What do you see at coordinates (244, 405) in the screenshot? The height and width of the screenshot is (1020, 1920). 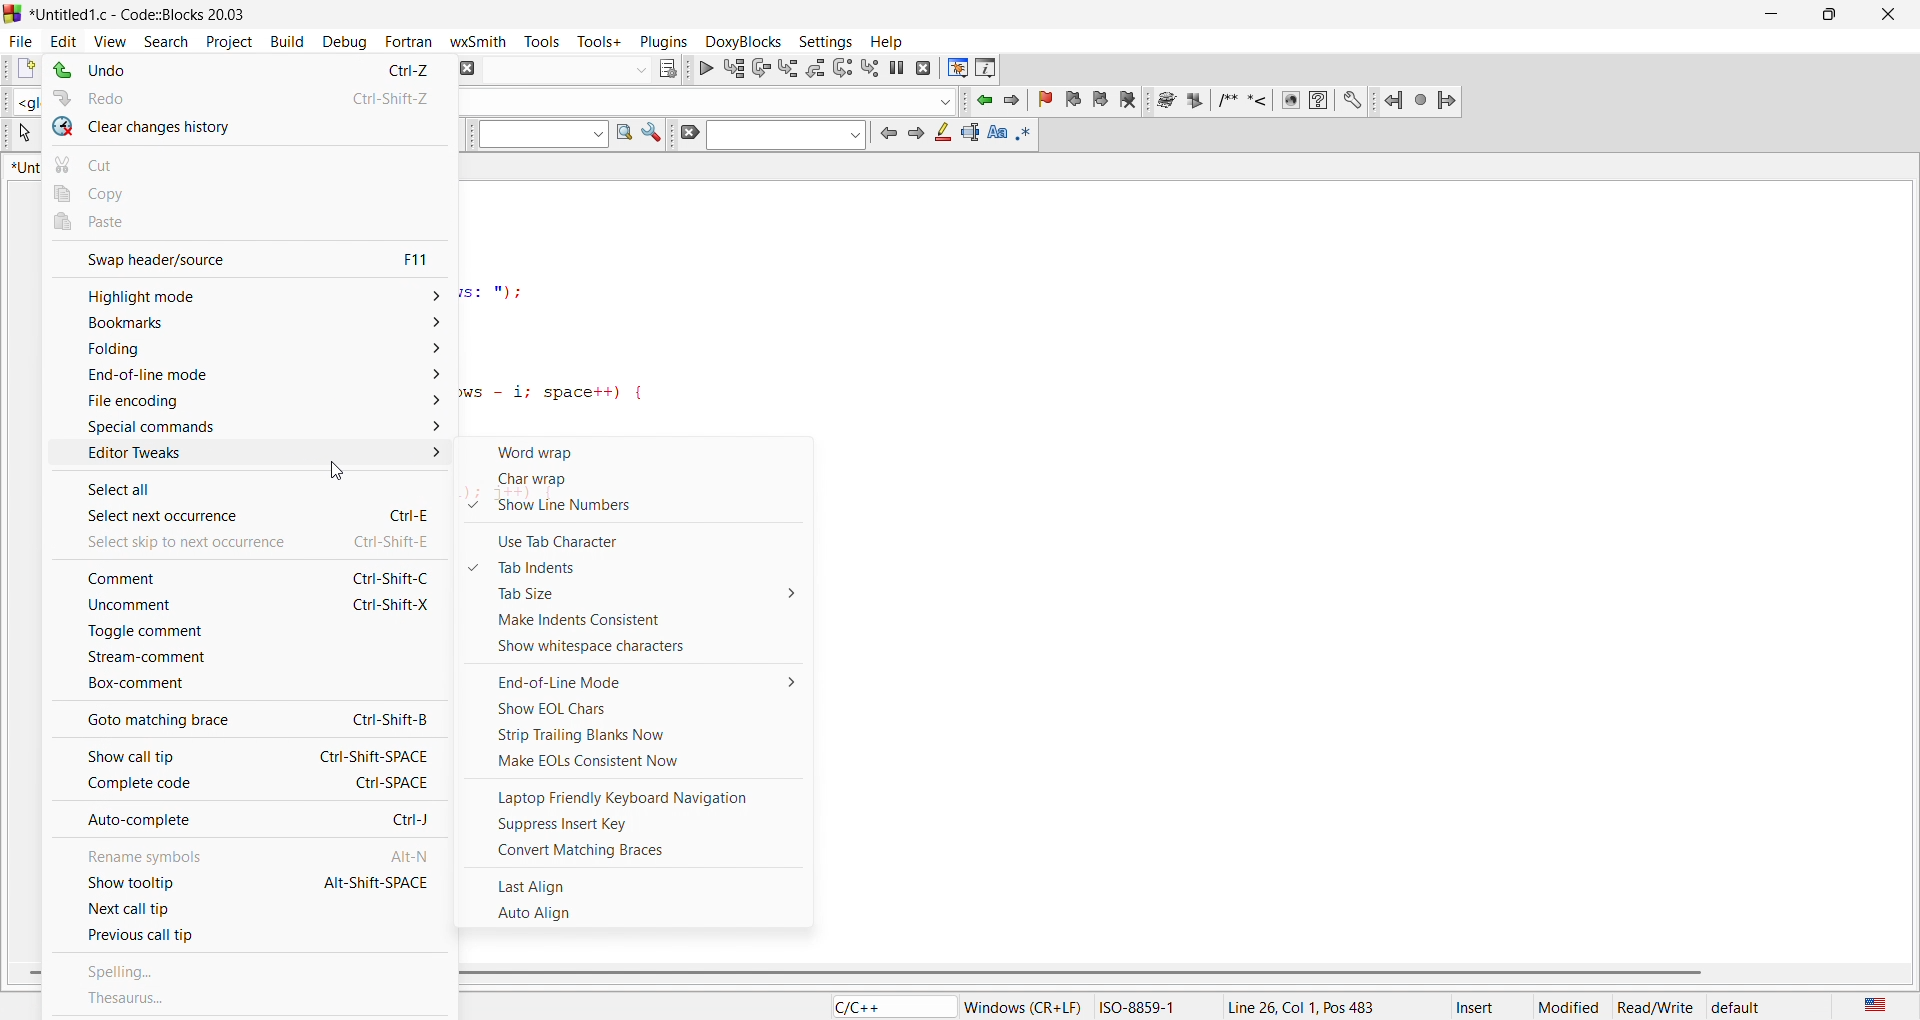 I see `file encoding ` at bounding box center [244, 405].